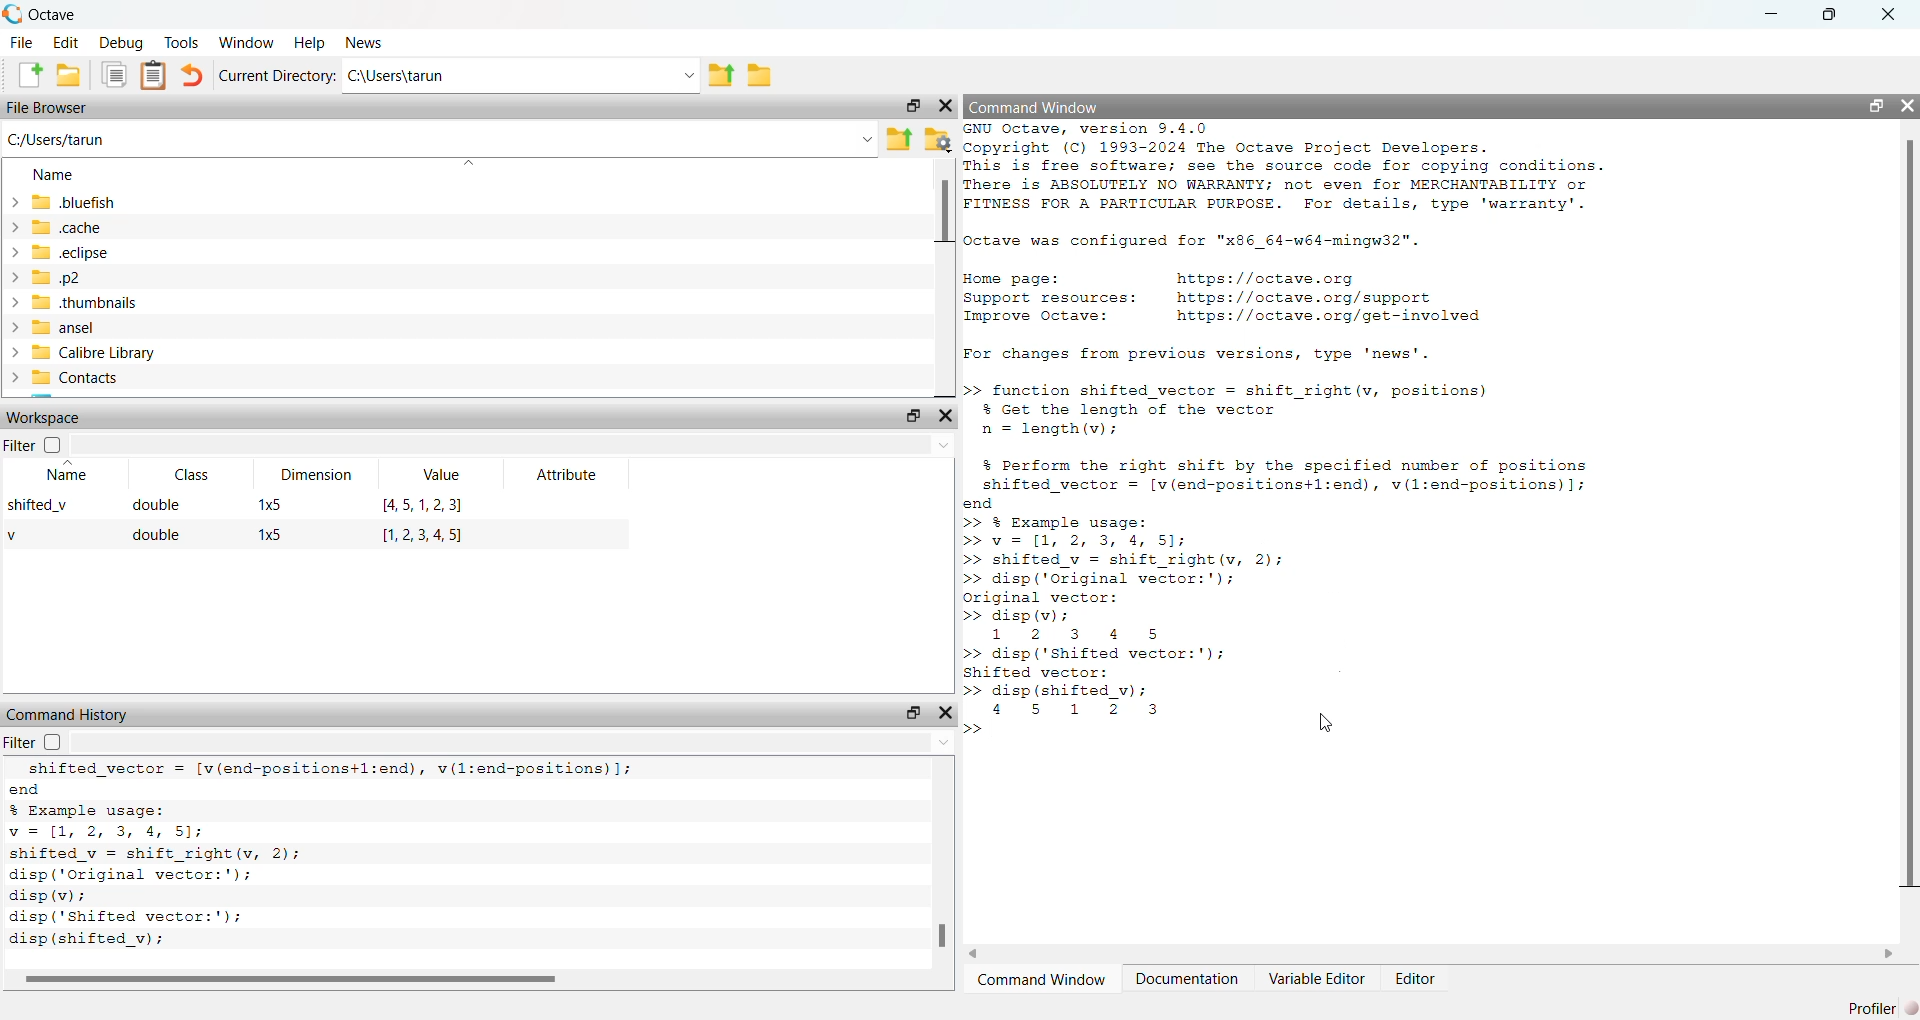 The image size is (1920, 1020). Describe the element at coordinates (438, 140) in the screenshot. I see `enter the path or filename` at that location.